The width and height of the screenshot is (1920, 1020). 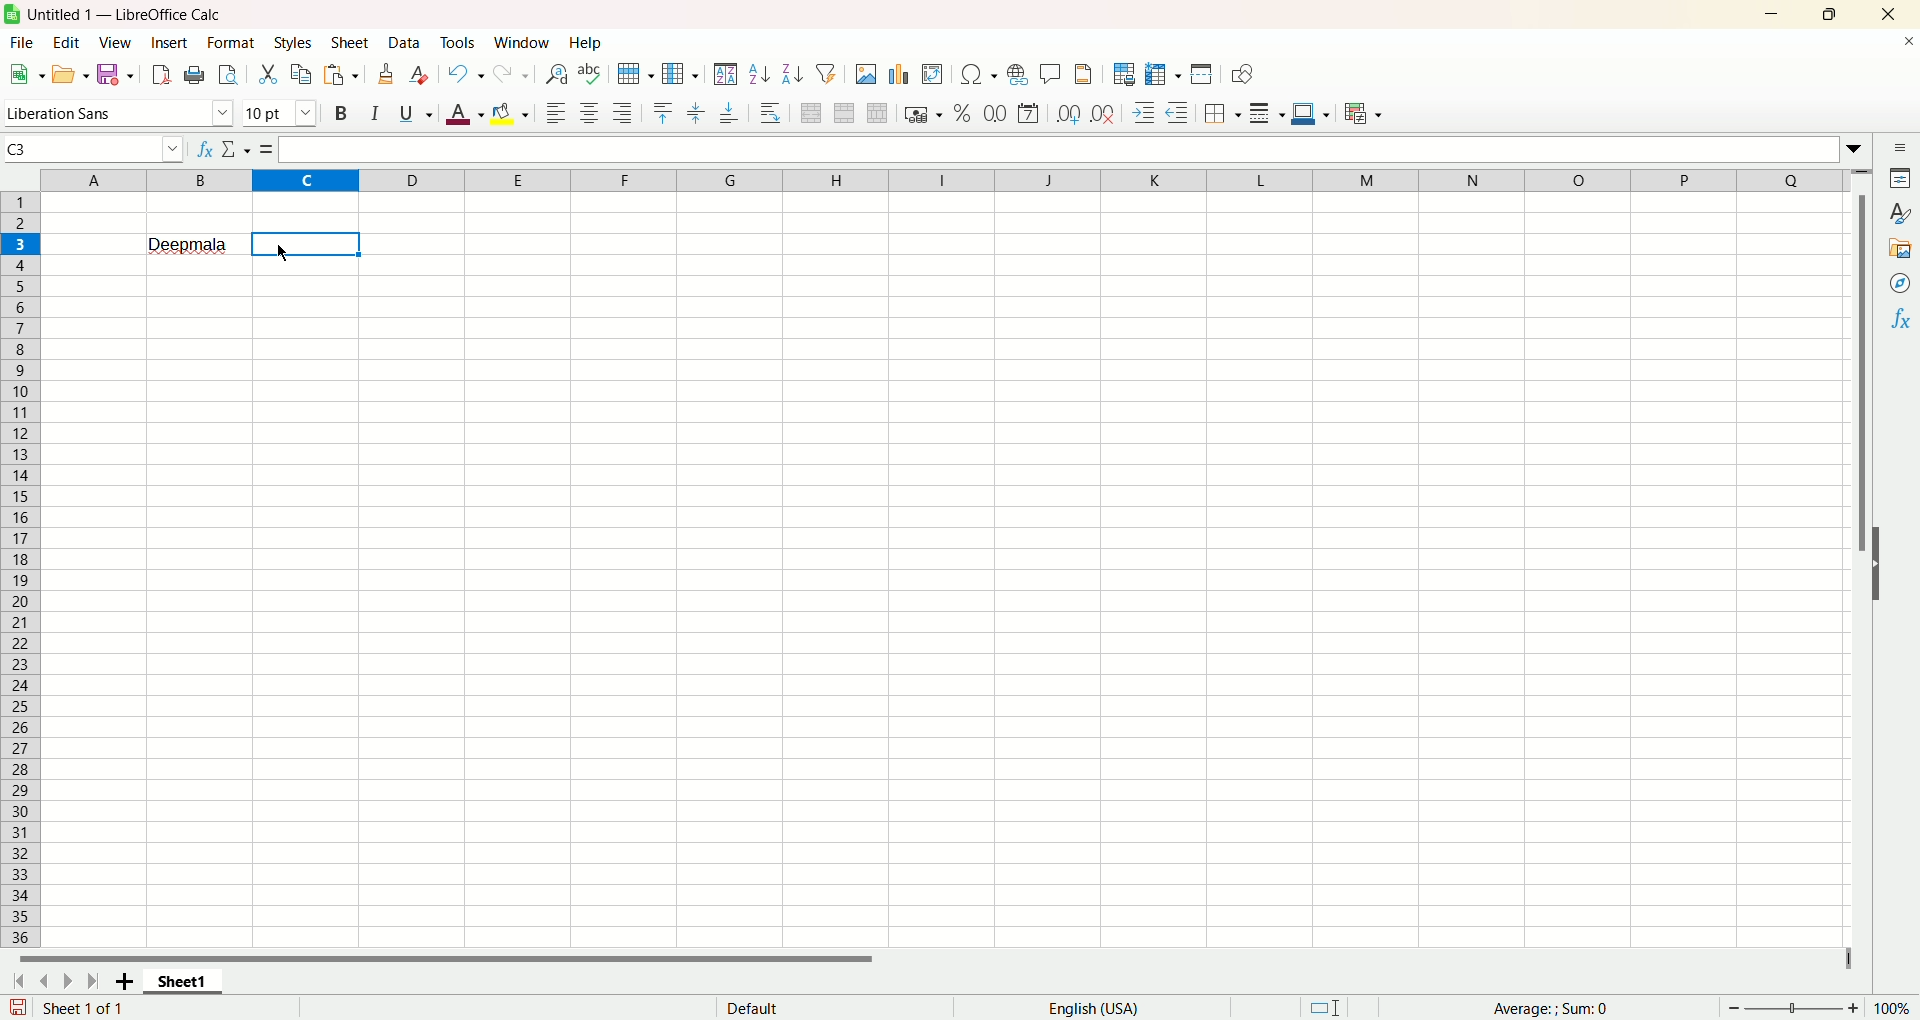 I want to click on Italic, so click(x=377, y=110).